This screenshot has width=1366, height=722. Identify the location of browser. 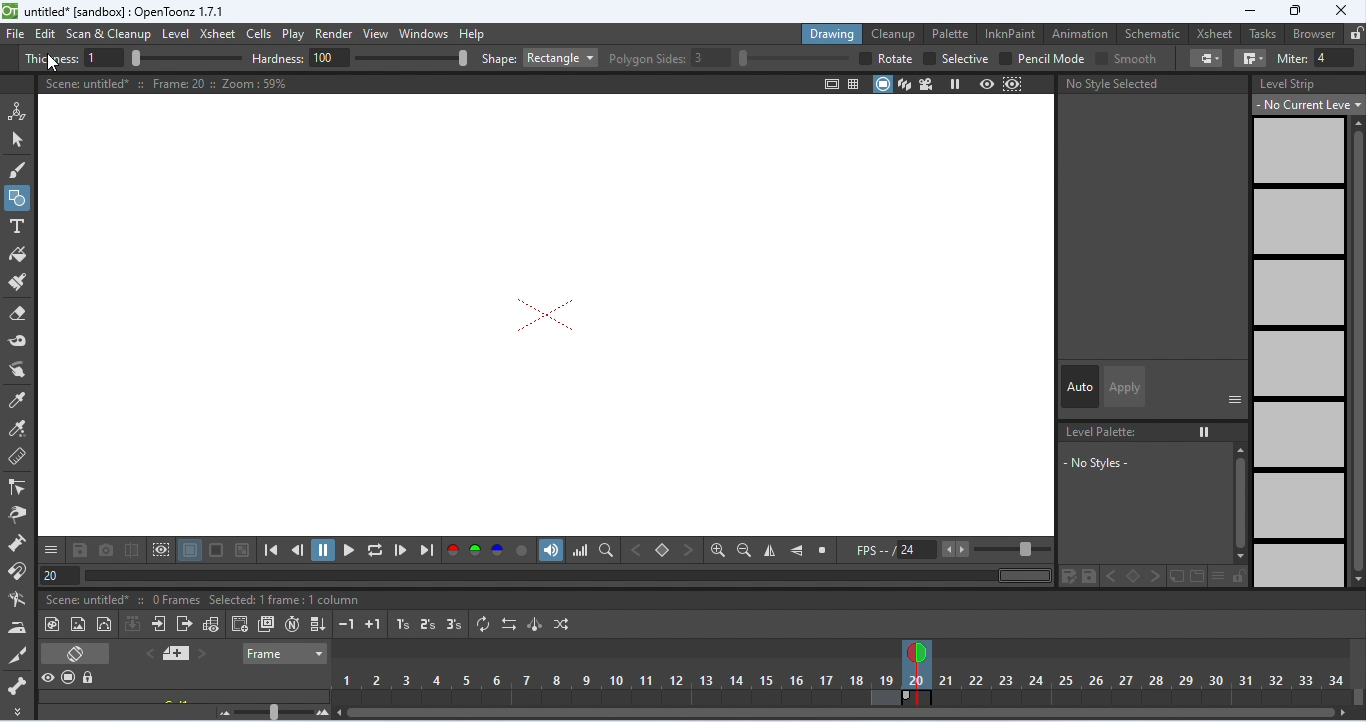
(1315, 34).